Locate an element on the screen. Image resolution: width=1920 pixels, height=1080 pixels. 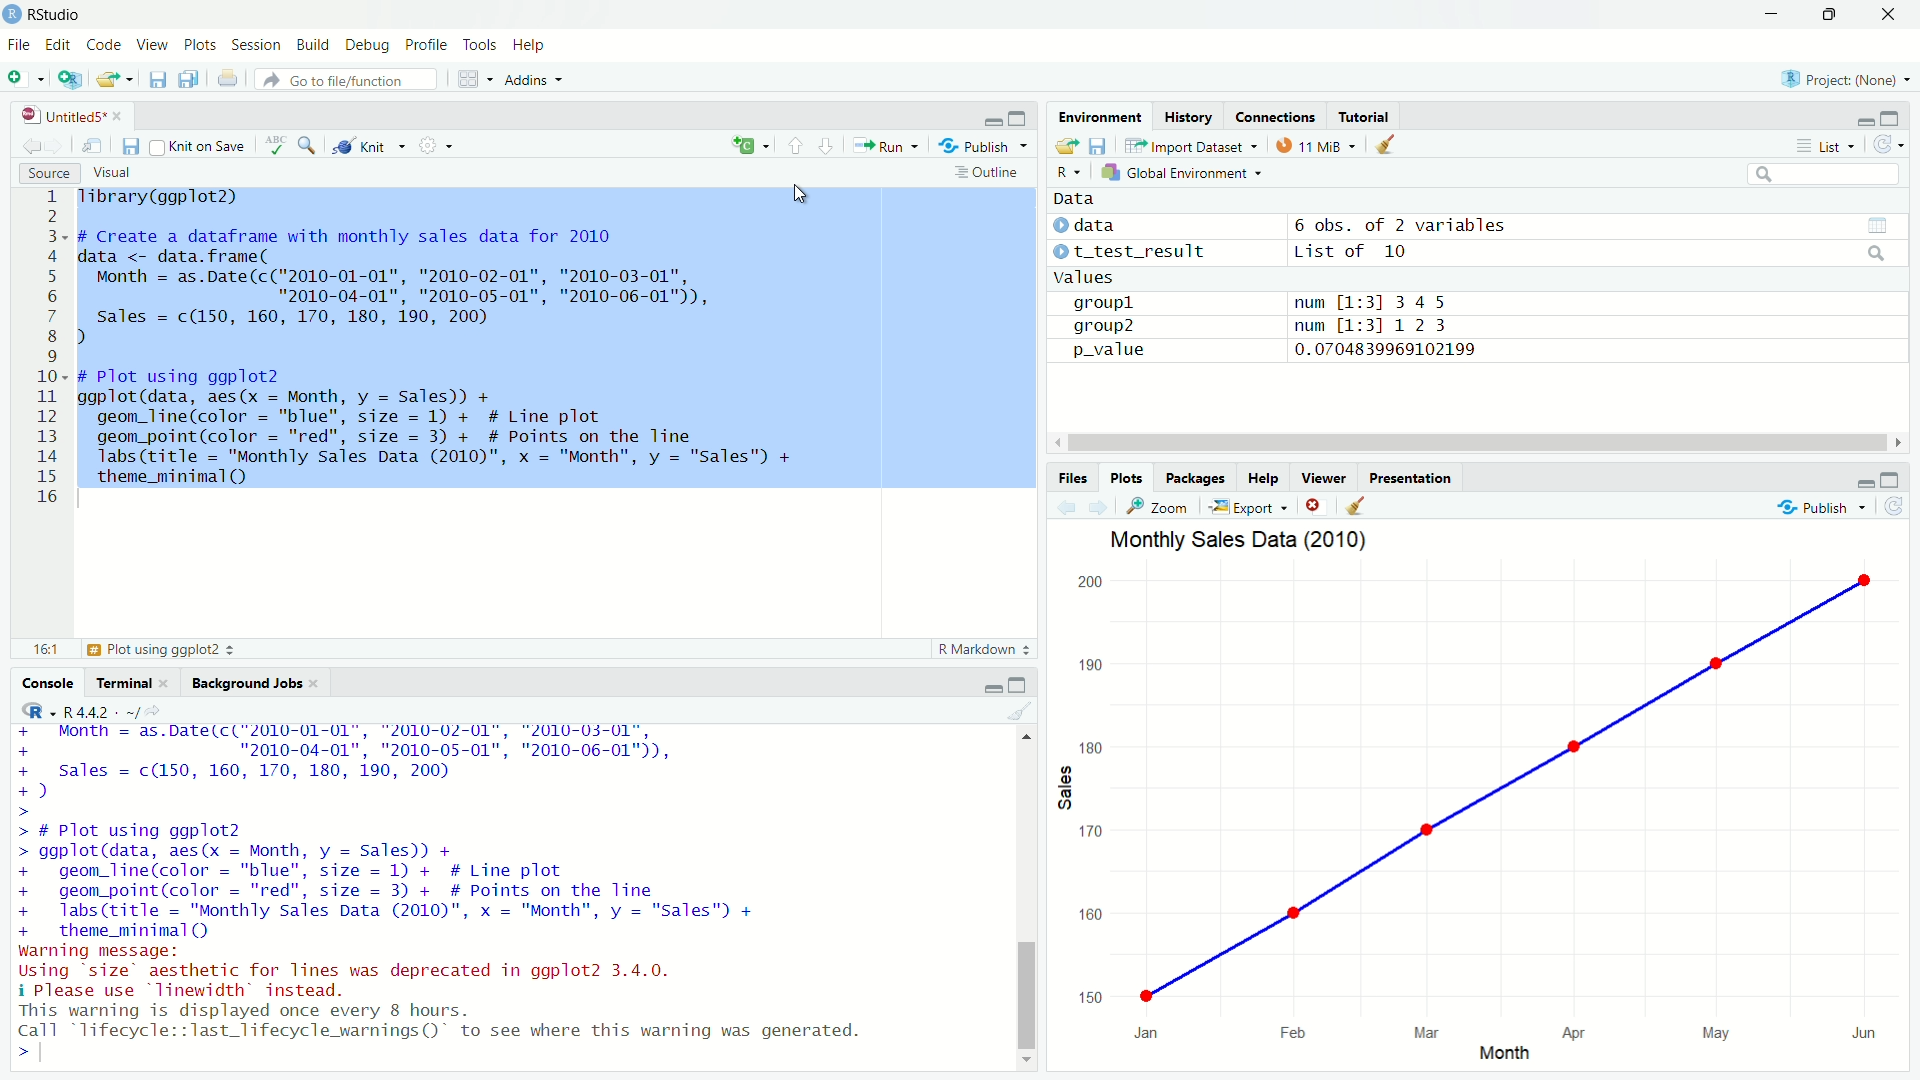
save in new window is located at coordinates (93, 142).